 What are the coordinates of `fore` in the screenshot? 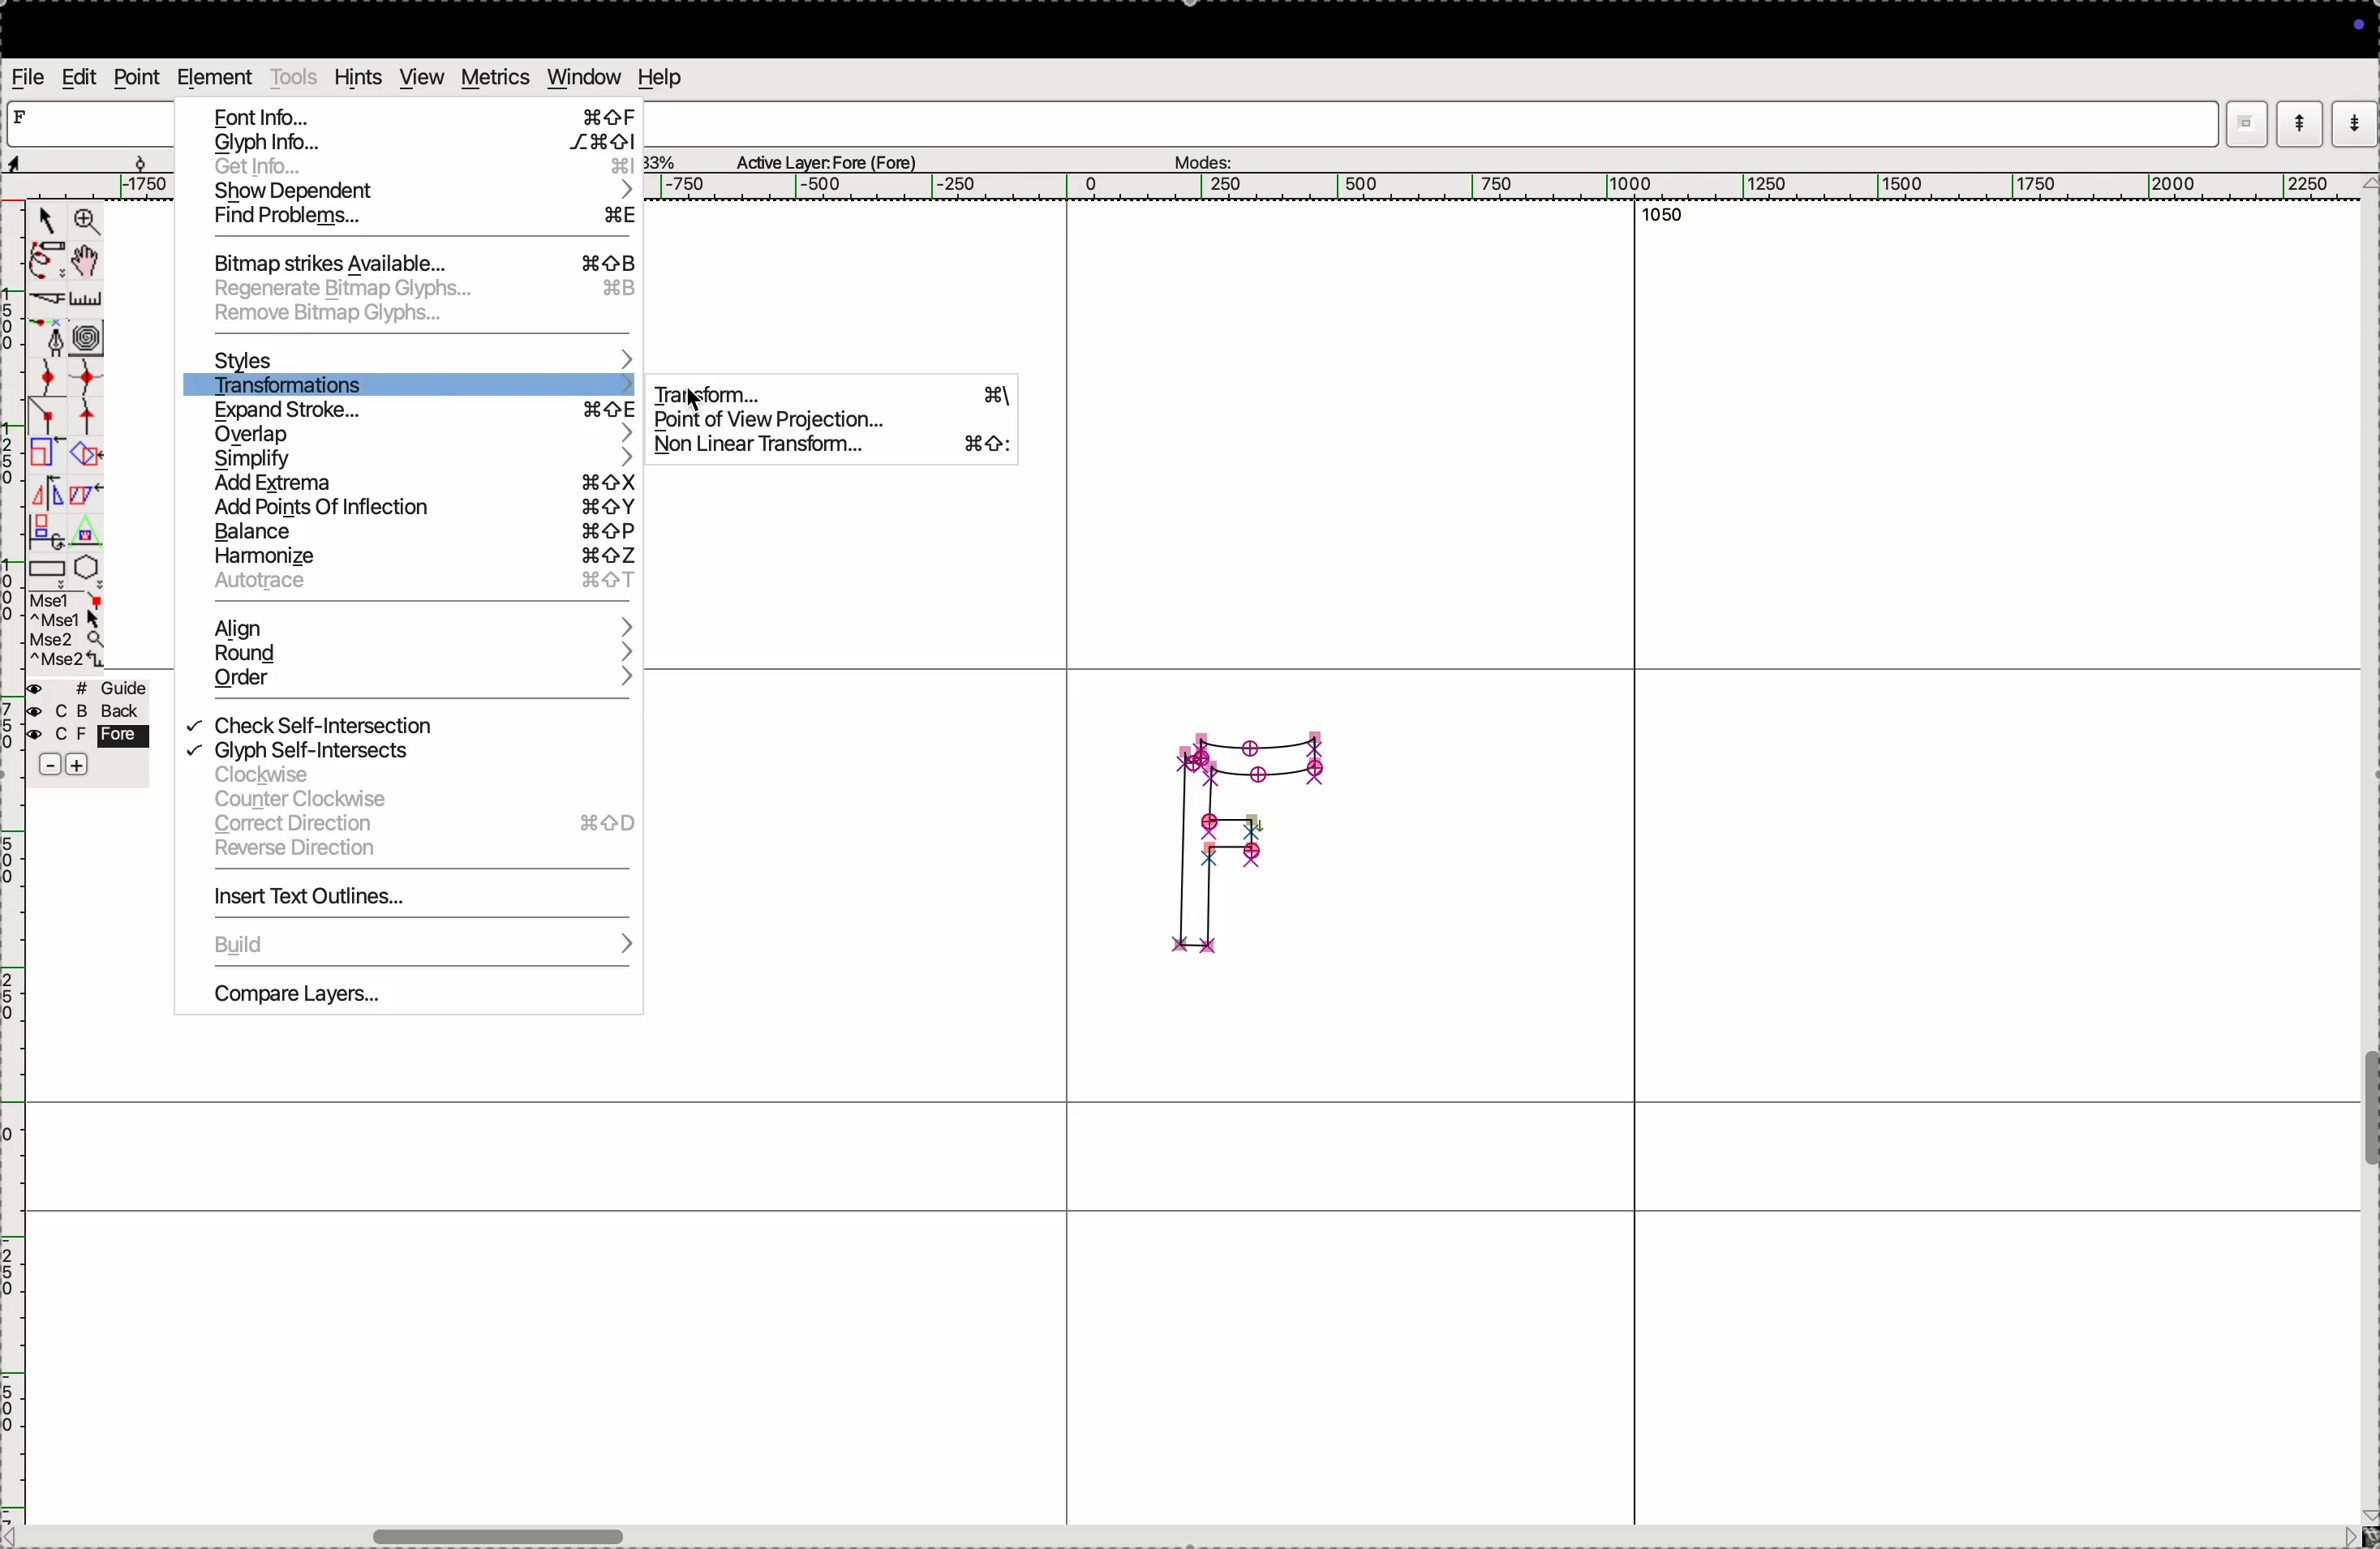 It's located at (90, 737).